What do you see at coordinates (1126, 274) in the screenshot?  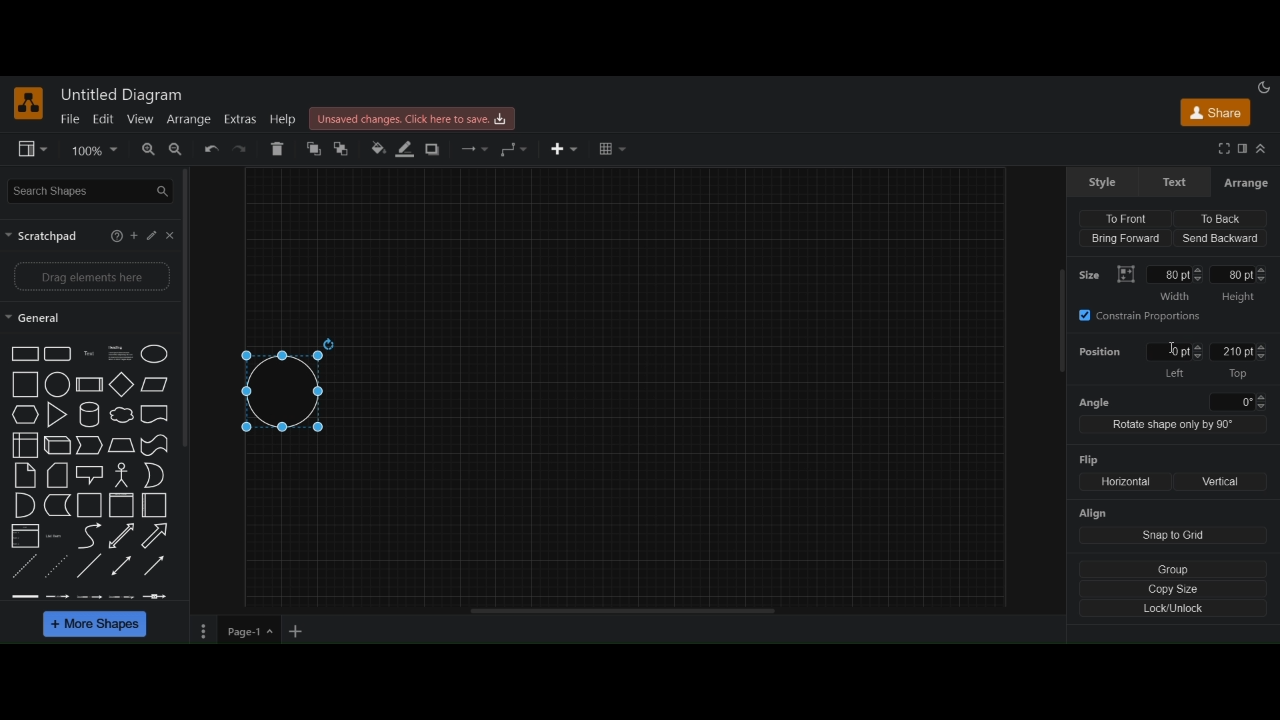 I see `autosize` at bounding box center [1126, 274].